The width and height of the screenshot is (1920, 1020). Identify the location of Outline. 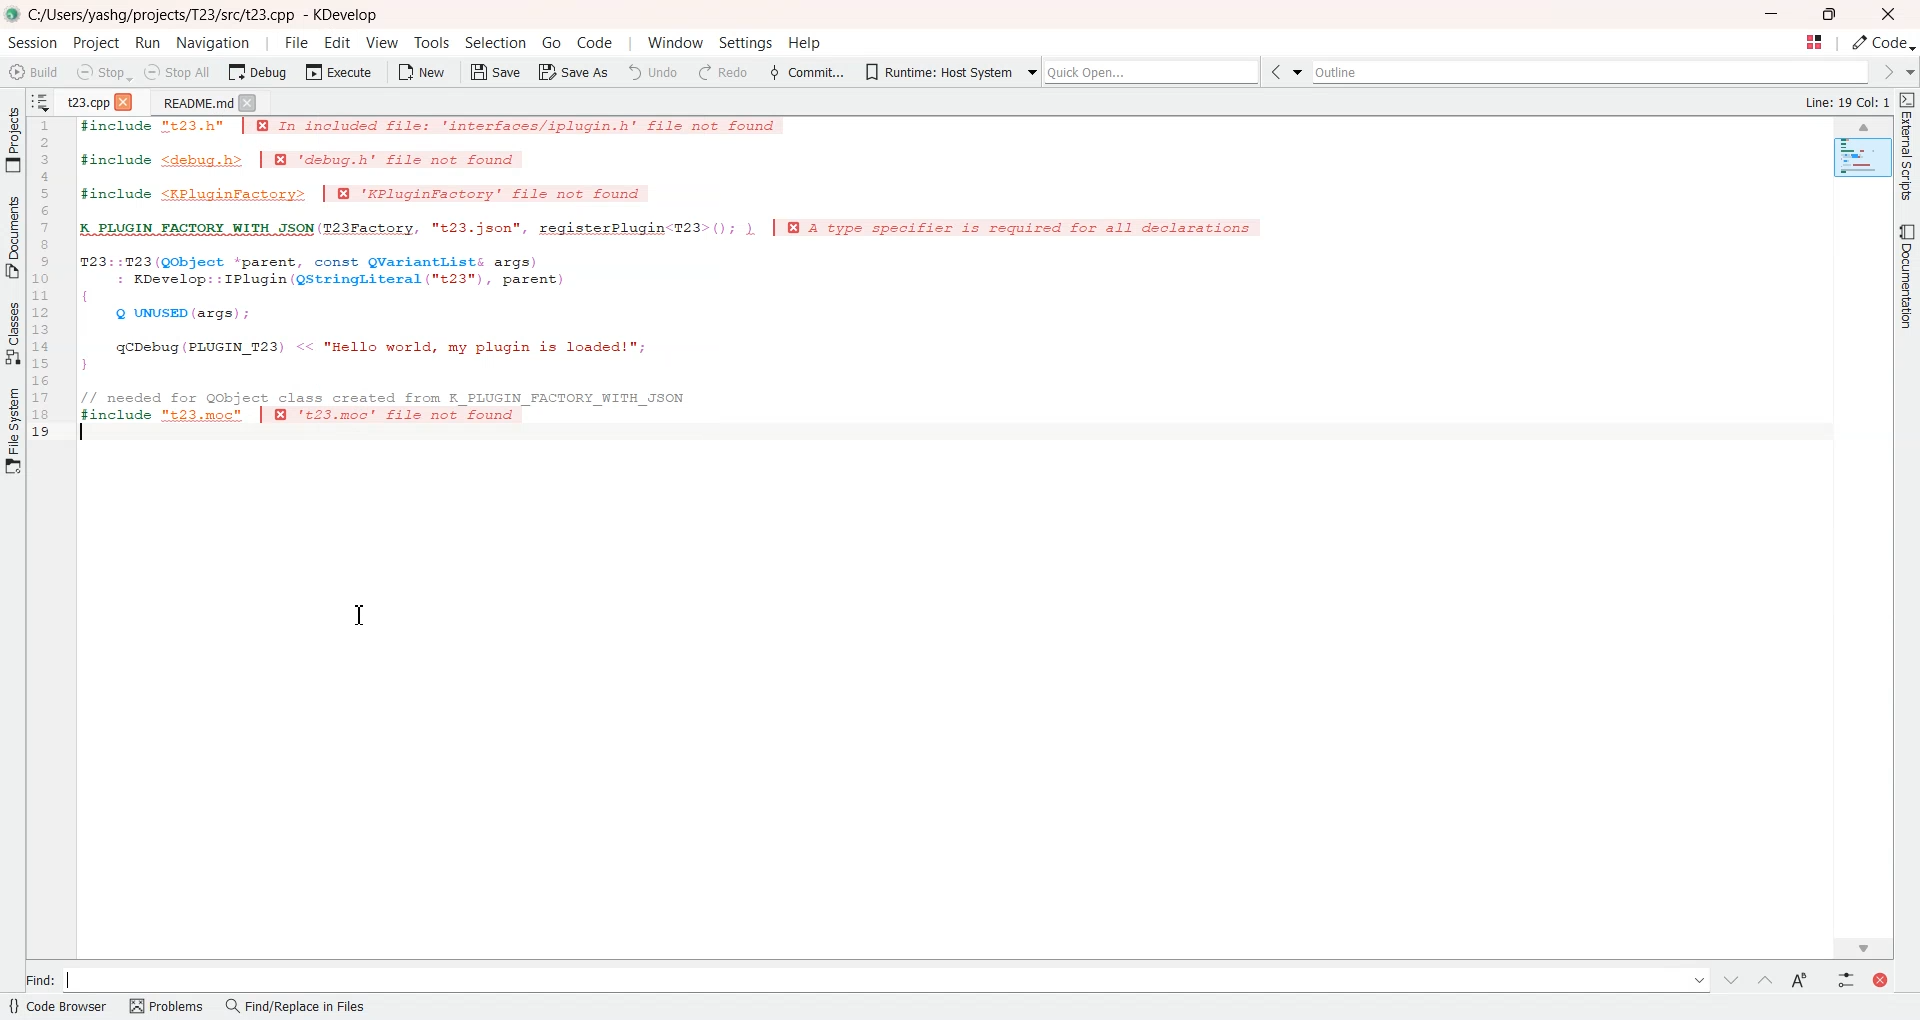
(1594, 72).